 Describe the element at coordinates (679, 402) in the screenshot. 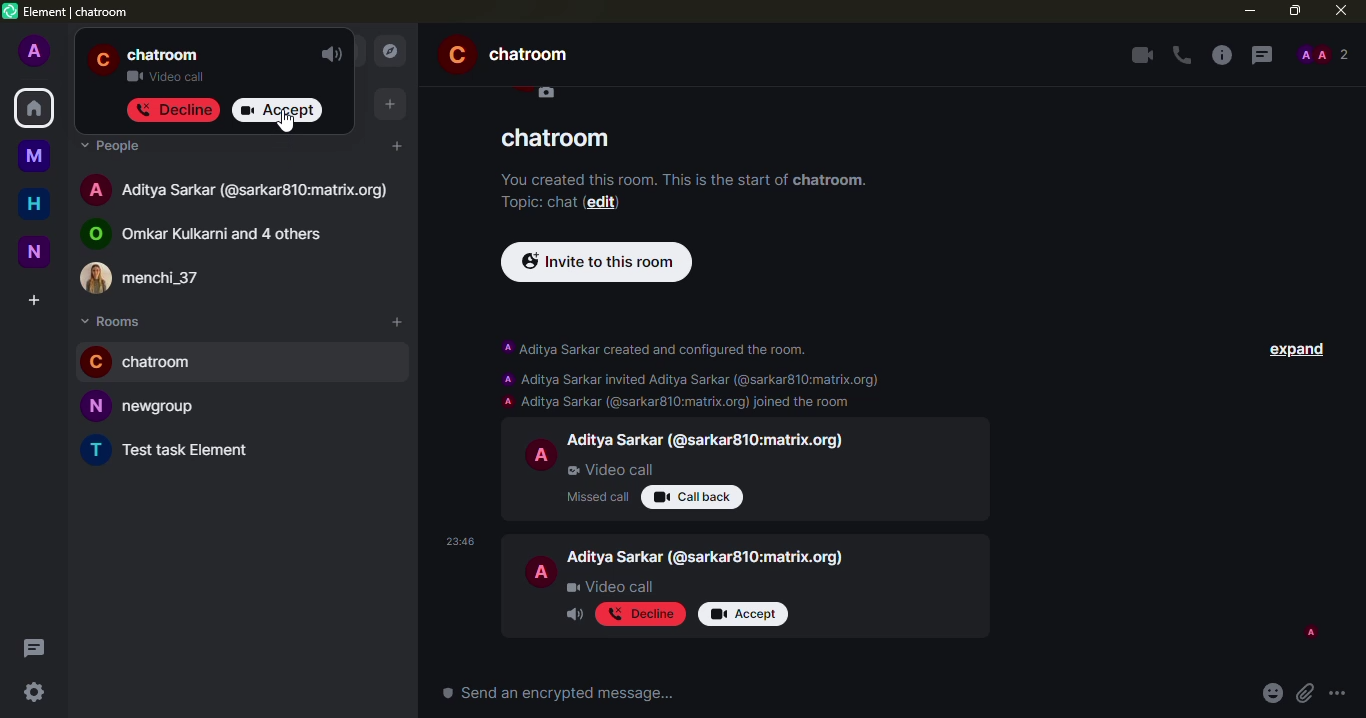

I see `A Aditya Sarkar (@sarkar810:matrix.org) joined the room` at that location.